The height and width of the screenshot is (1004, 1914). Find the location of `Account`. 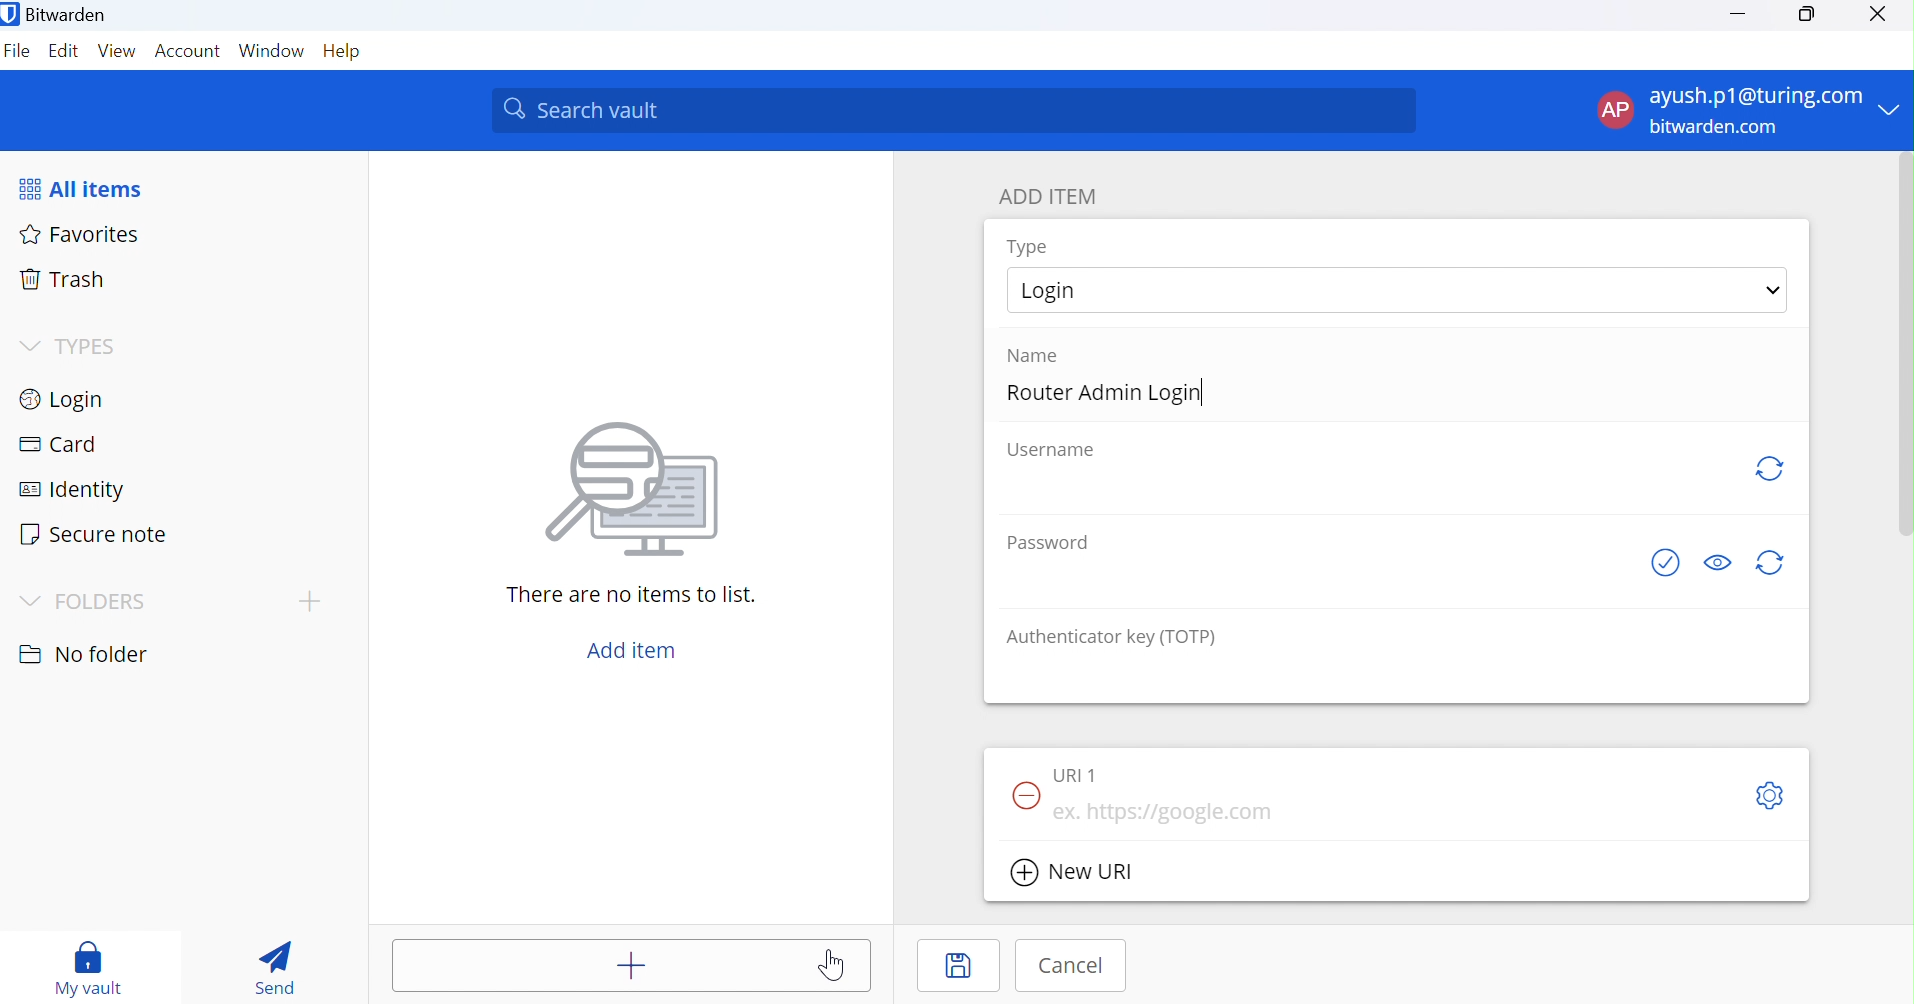

Account is located at coordinates (188, 52).